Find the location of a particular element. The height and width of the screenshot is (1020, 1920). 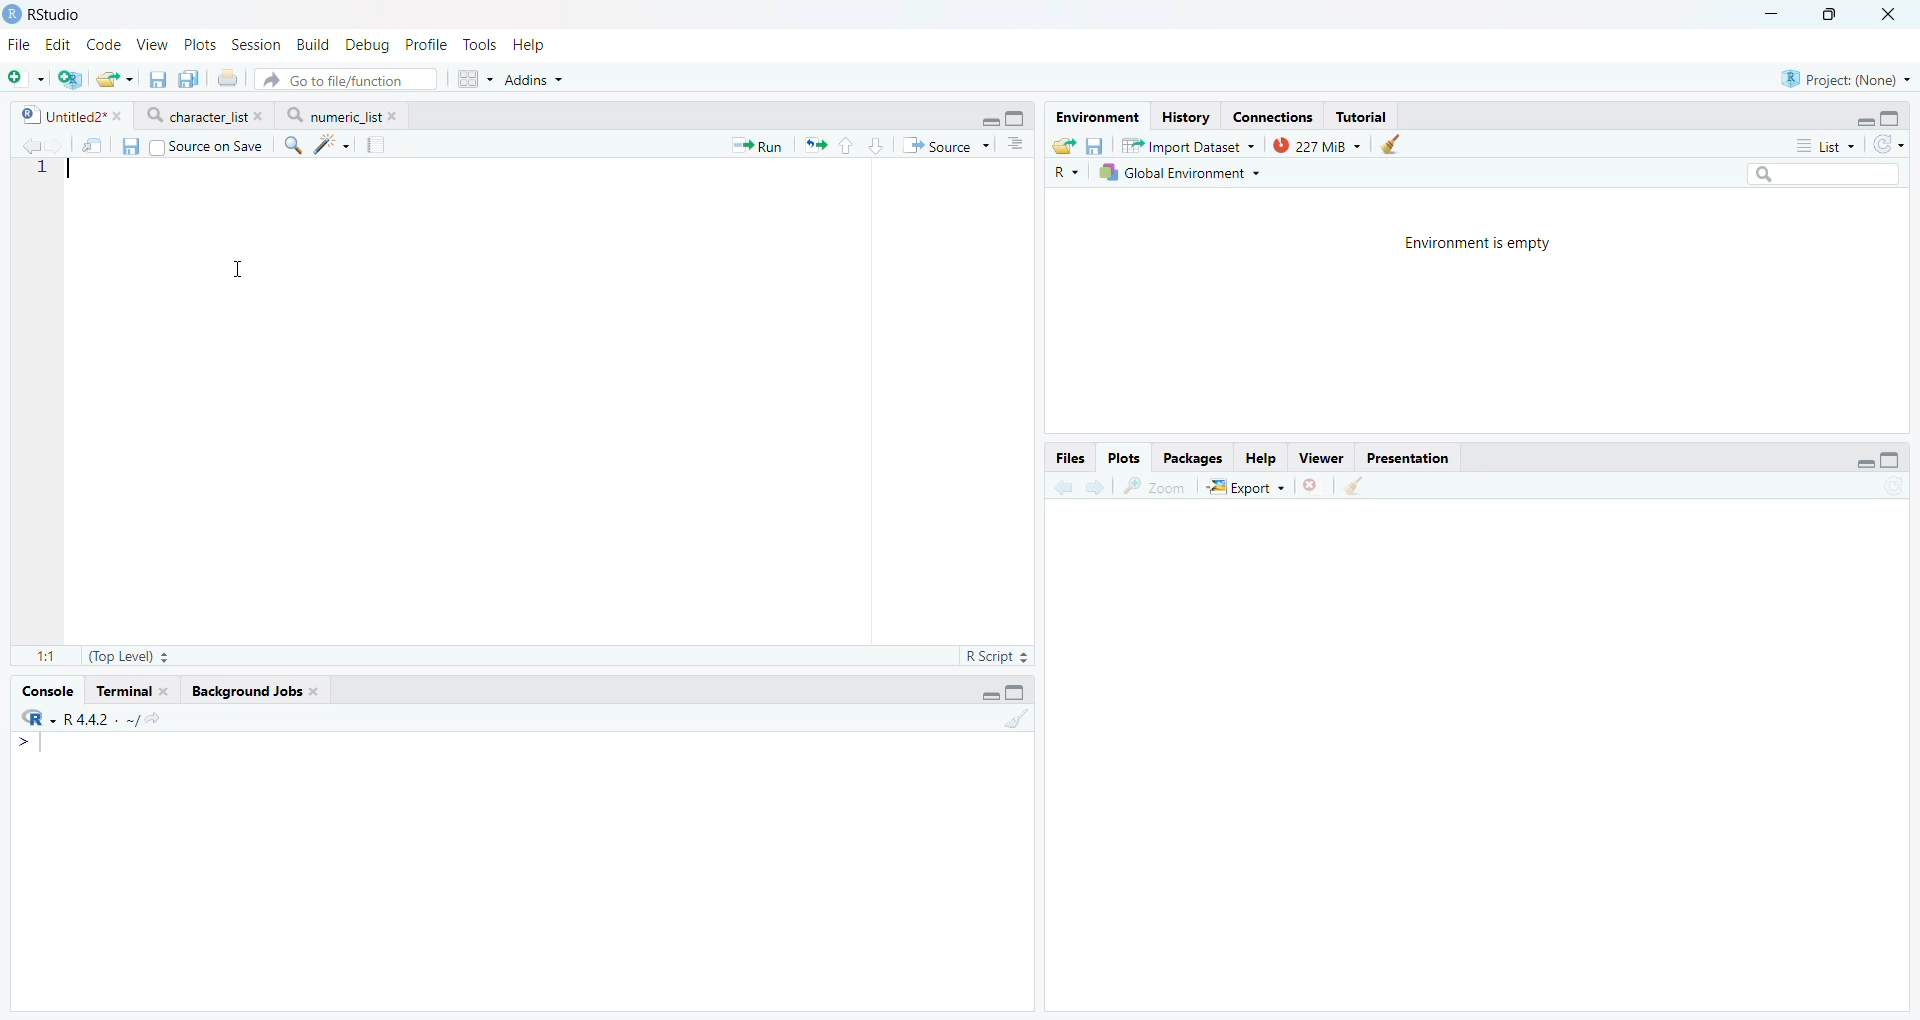

Line numbers is located at coordinates (40, 170).